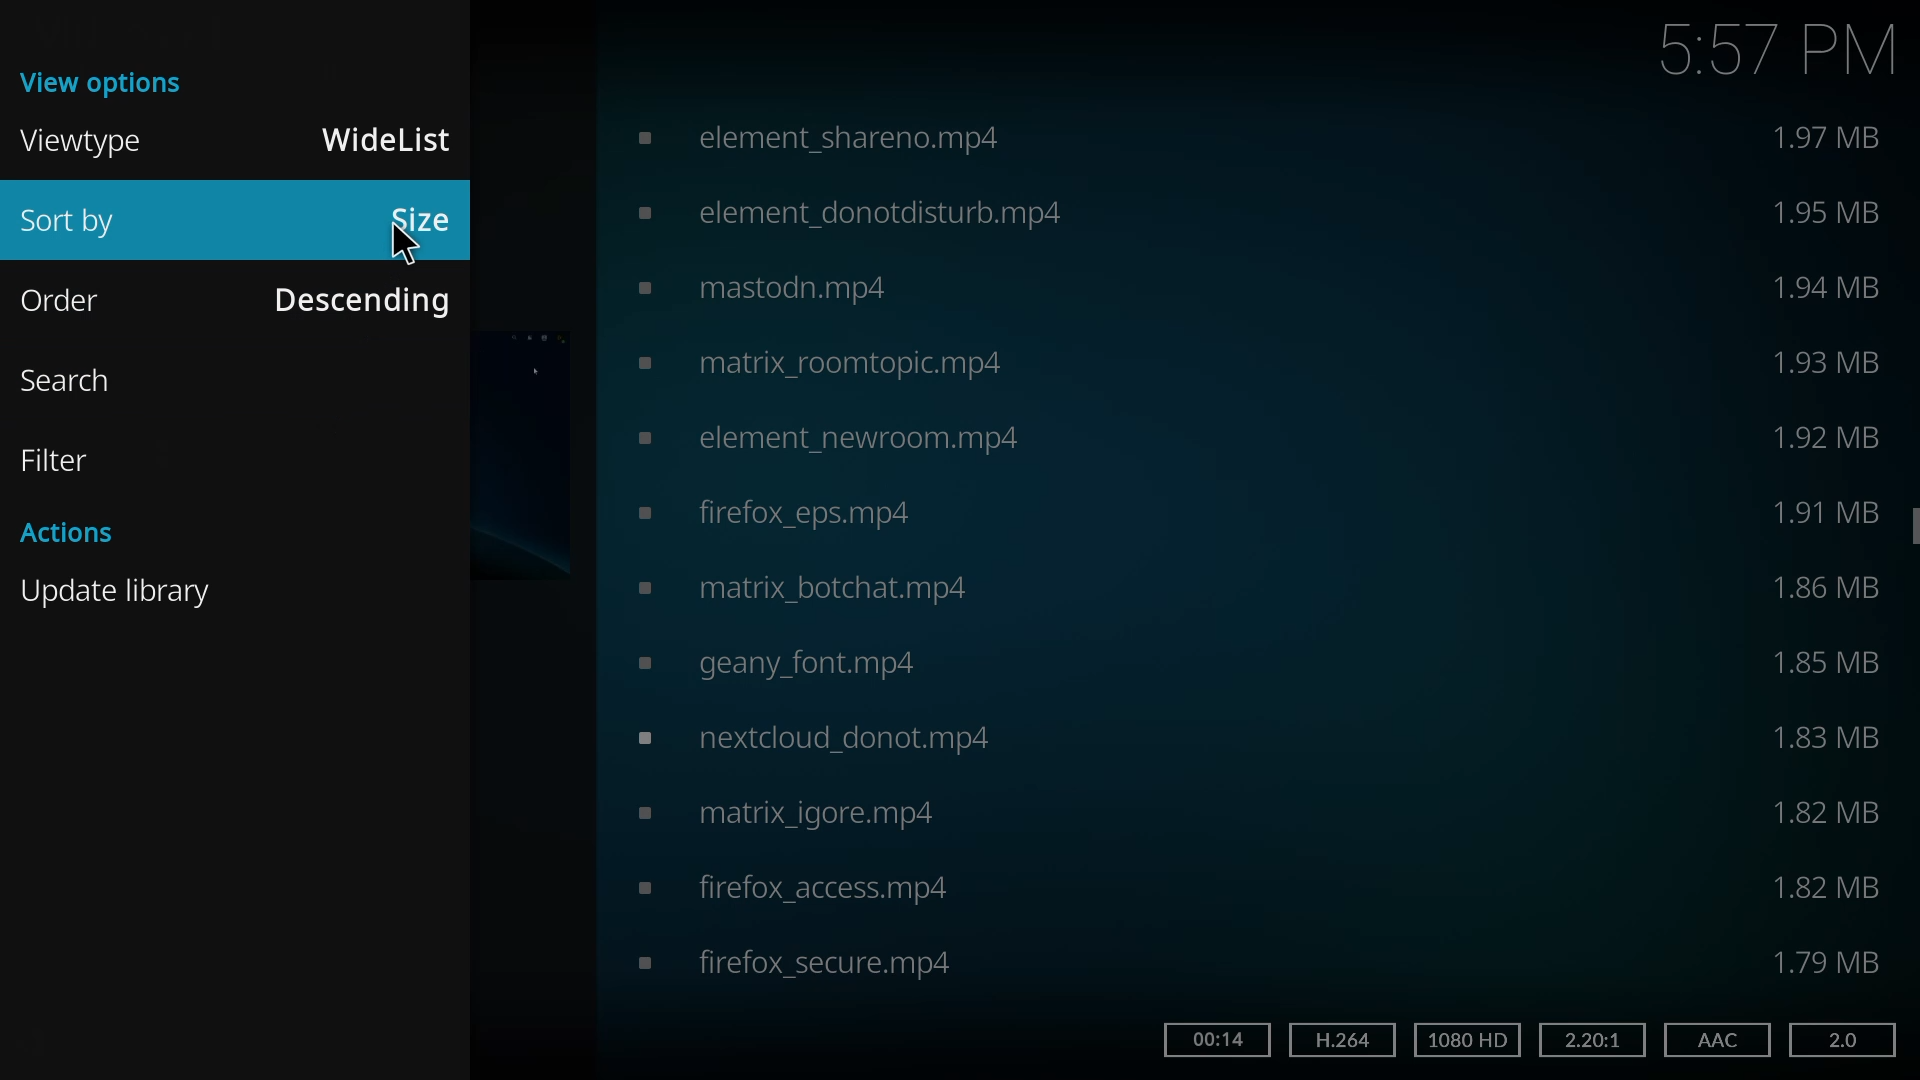 The width and height of the screenshot is (1920, 1080). Describe the element at coordinates (826, 736) in the screenshot. I see `video` at that location.